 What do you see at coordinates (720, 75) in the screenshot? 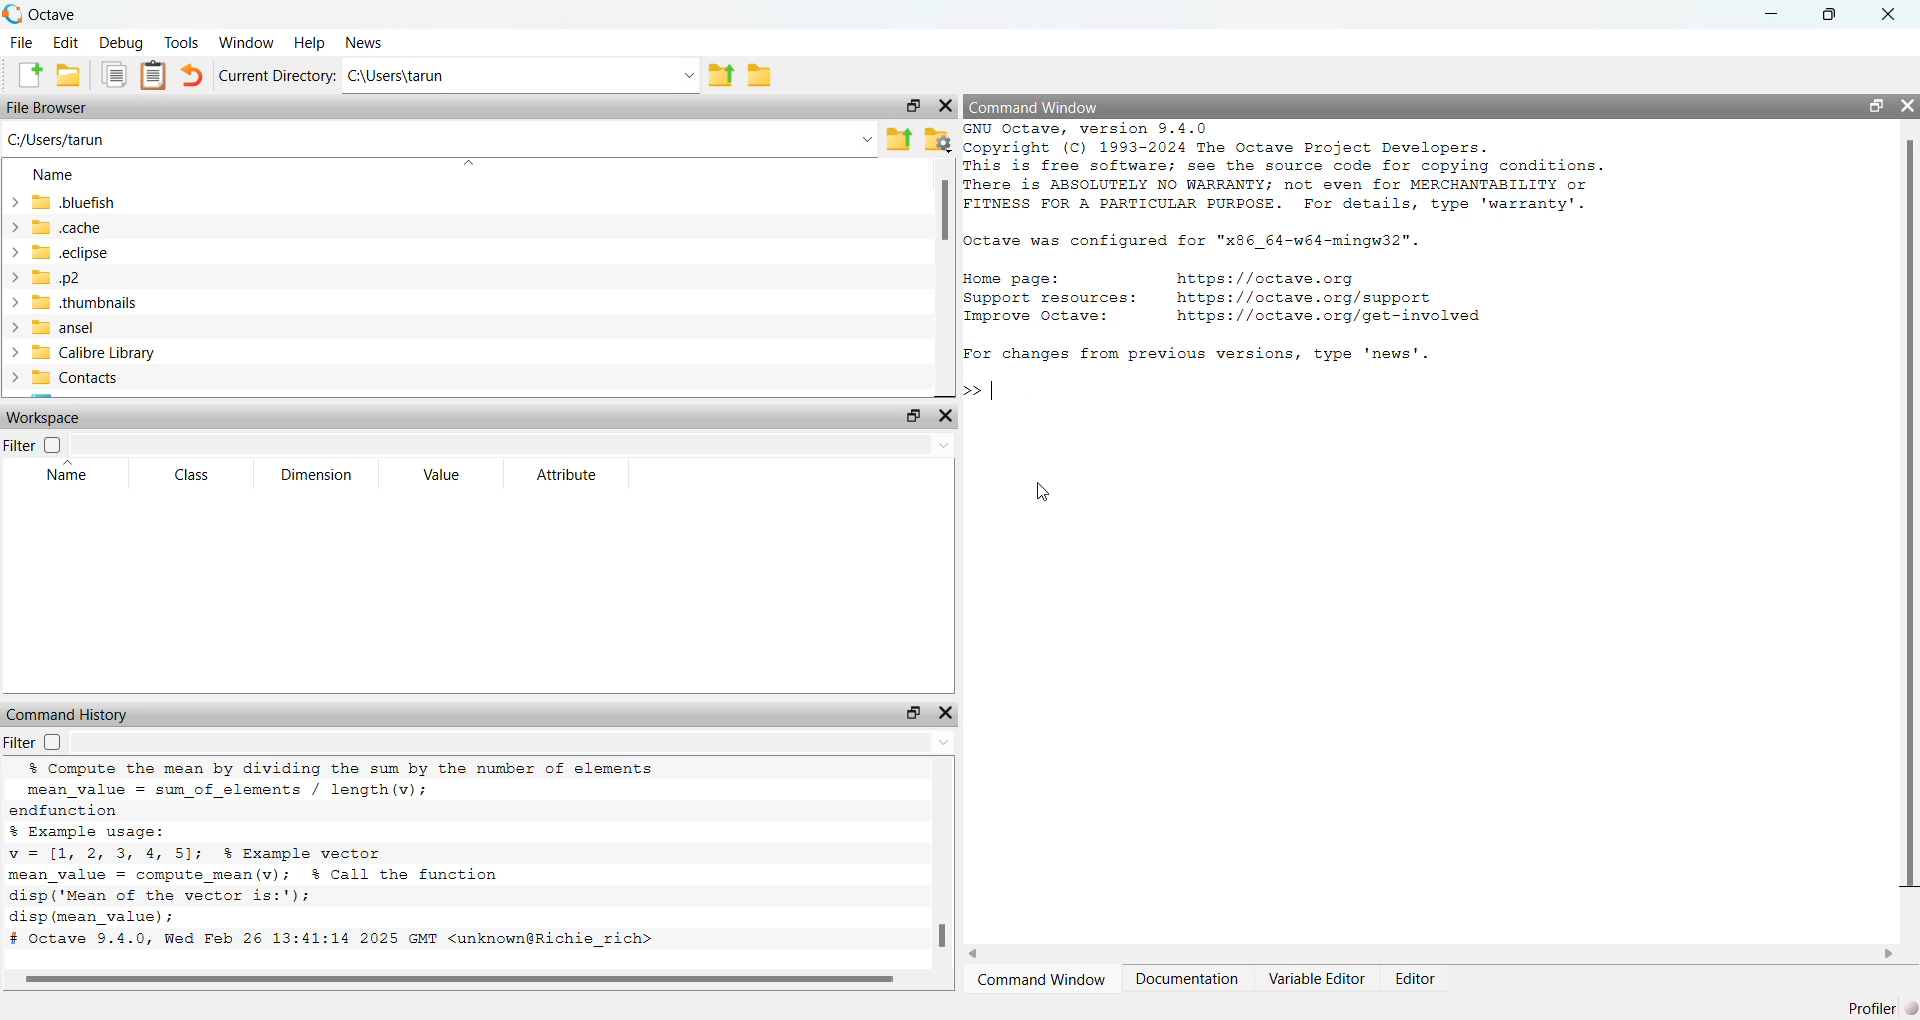
I see `share folder` at bounding box center [720, 75].